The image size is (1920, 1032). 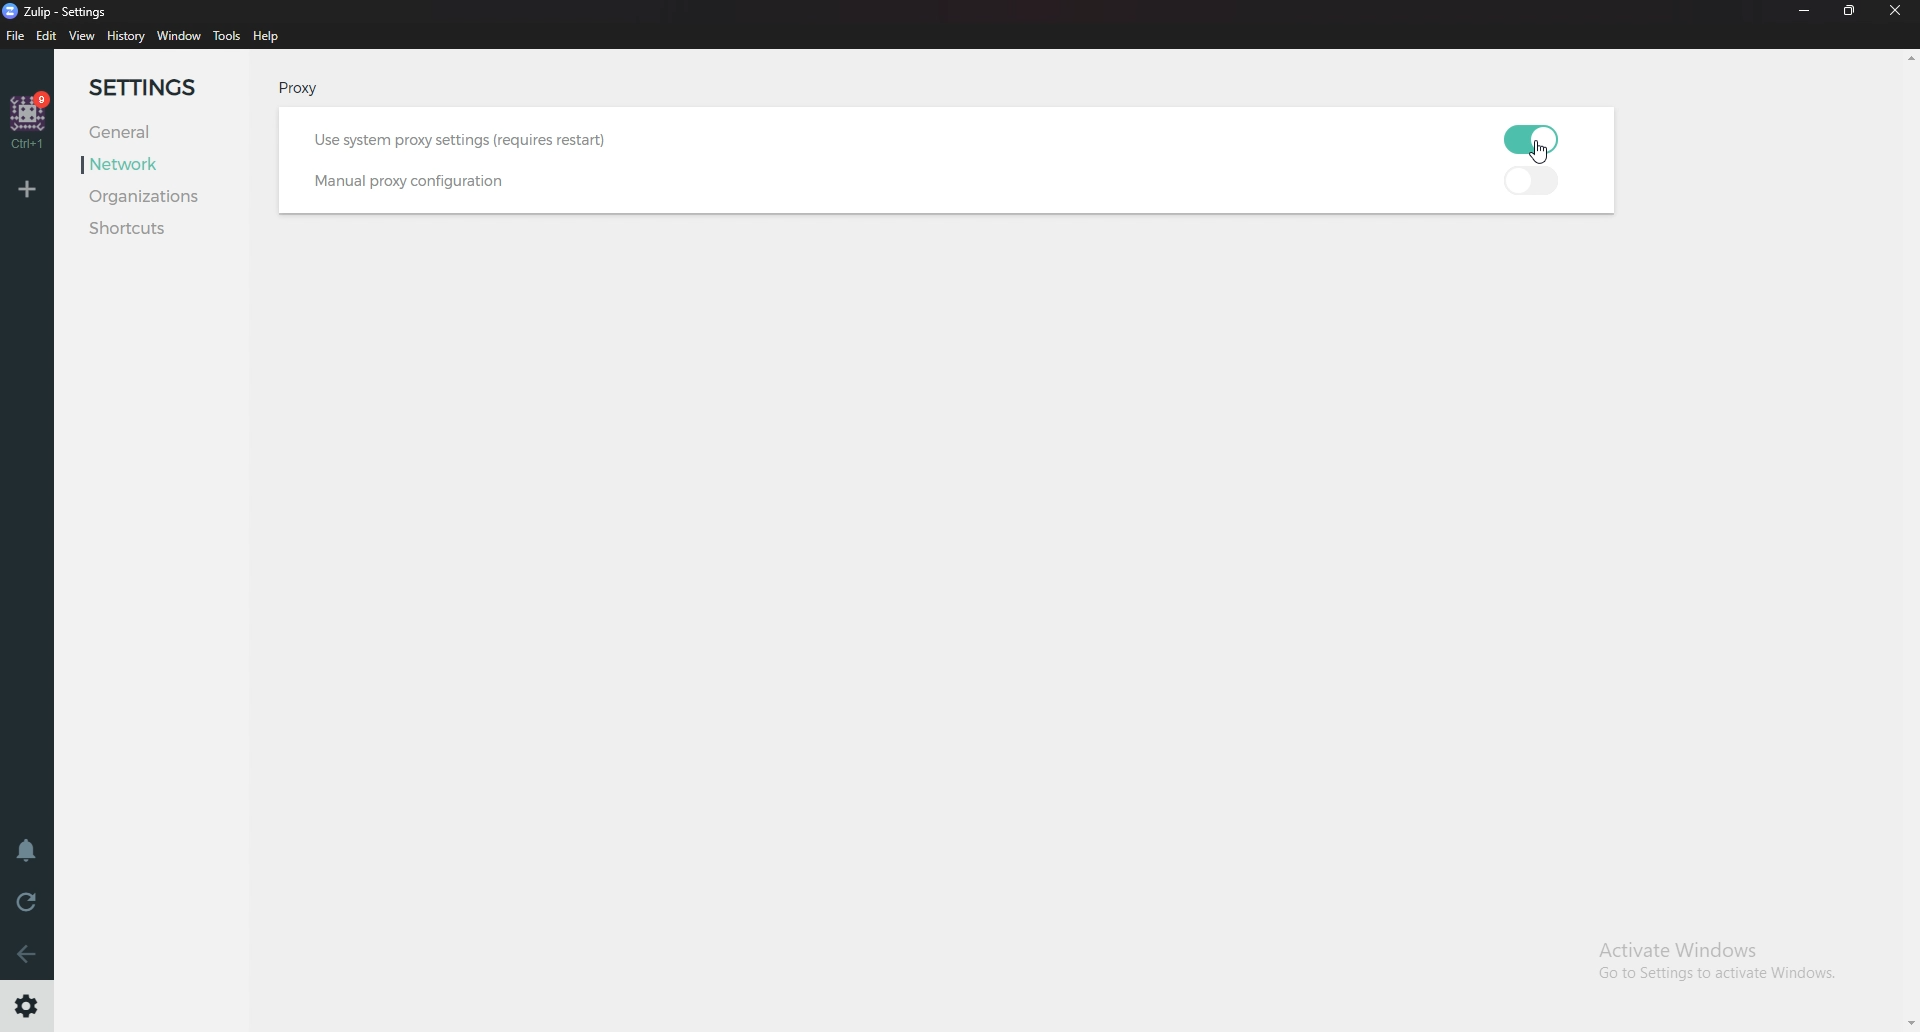 What do you see at coordinates (1848, 11) in the screenshot?
I see `Resize` at bounding box center [1848, 11].